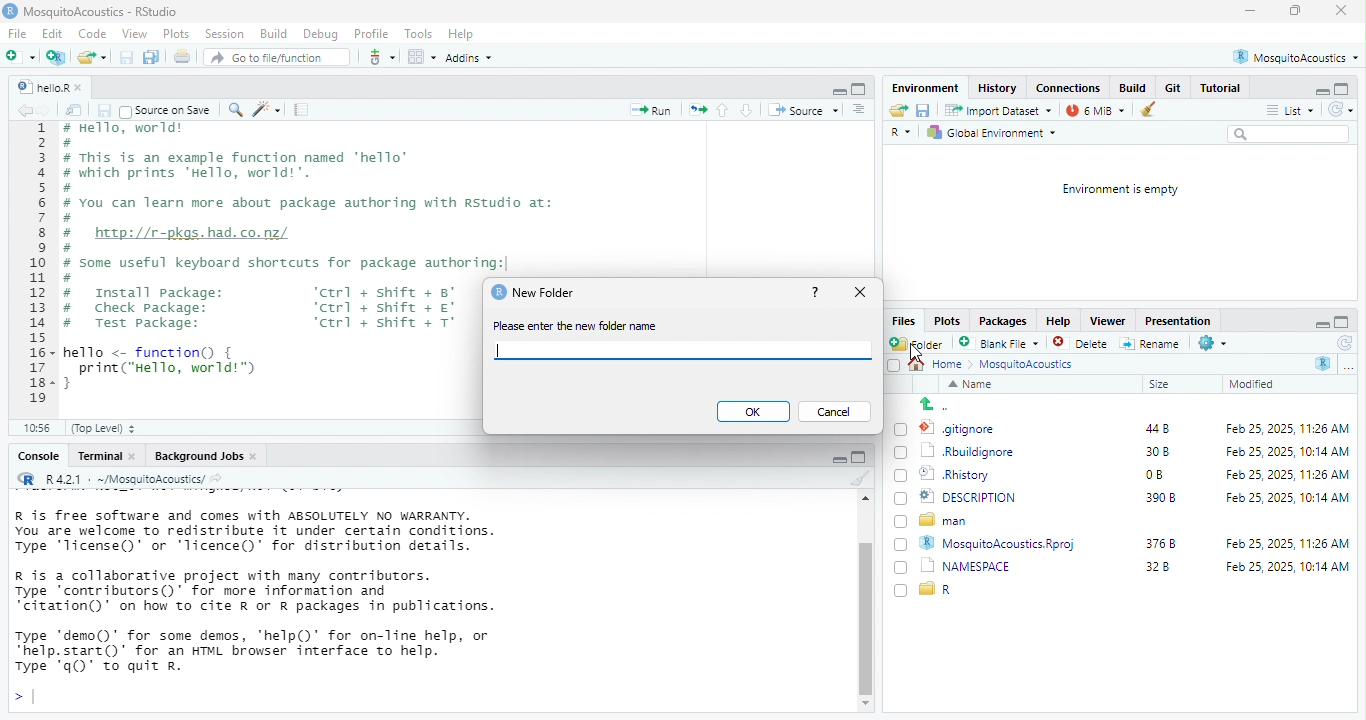  What do you see at coordinates (1278, 473) in the screenshot?
I see `Feb 25, 2025, 11:26 AM` at bounding box center [1278, 473].